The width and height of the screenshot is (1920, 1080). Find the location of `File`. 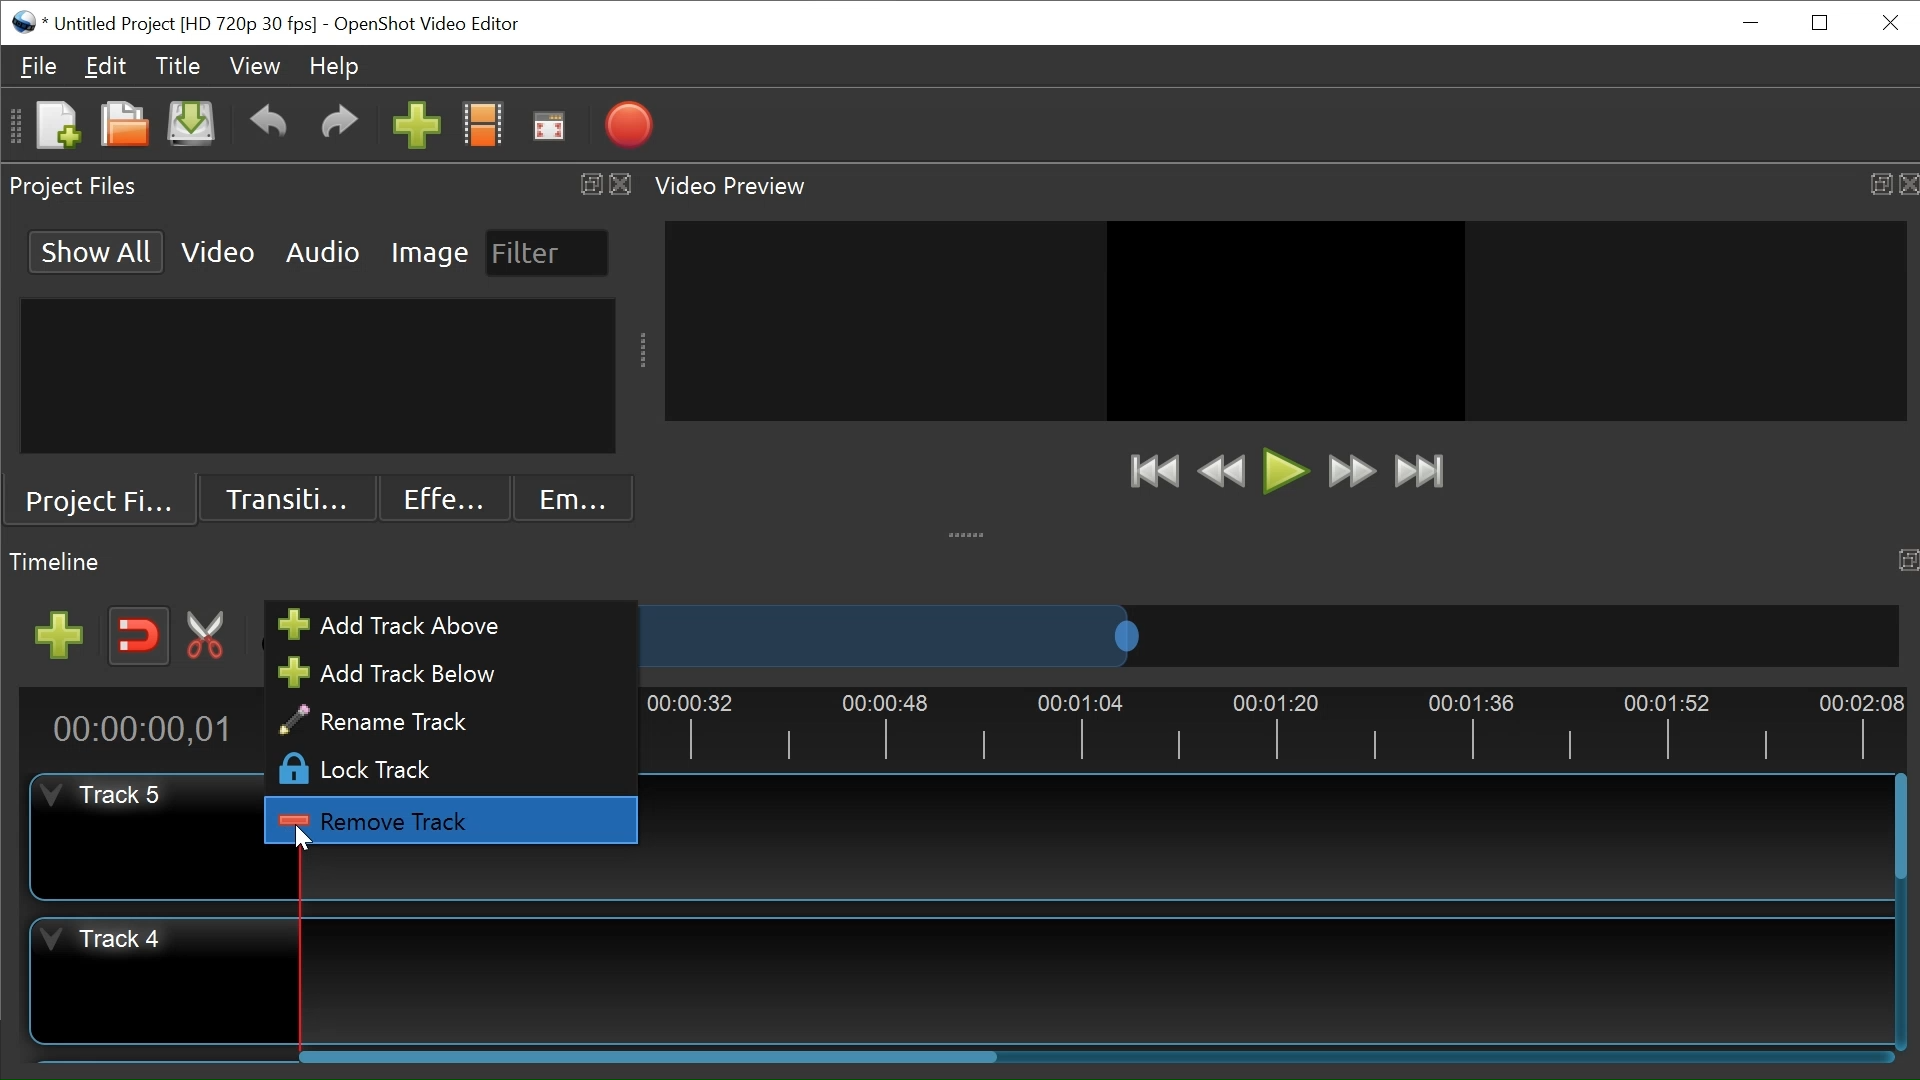

File is located at coordinates (39, 66).